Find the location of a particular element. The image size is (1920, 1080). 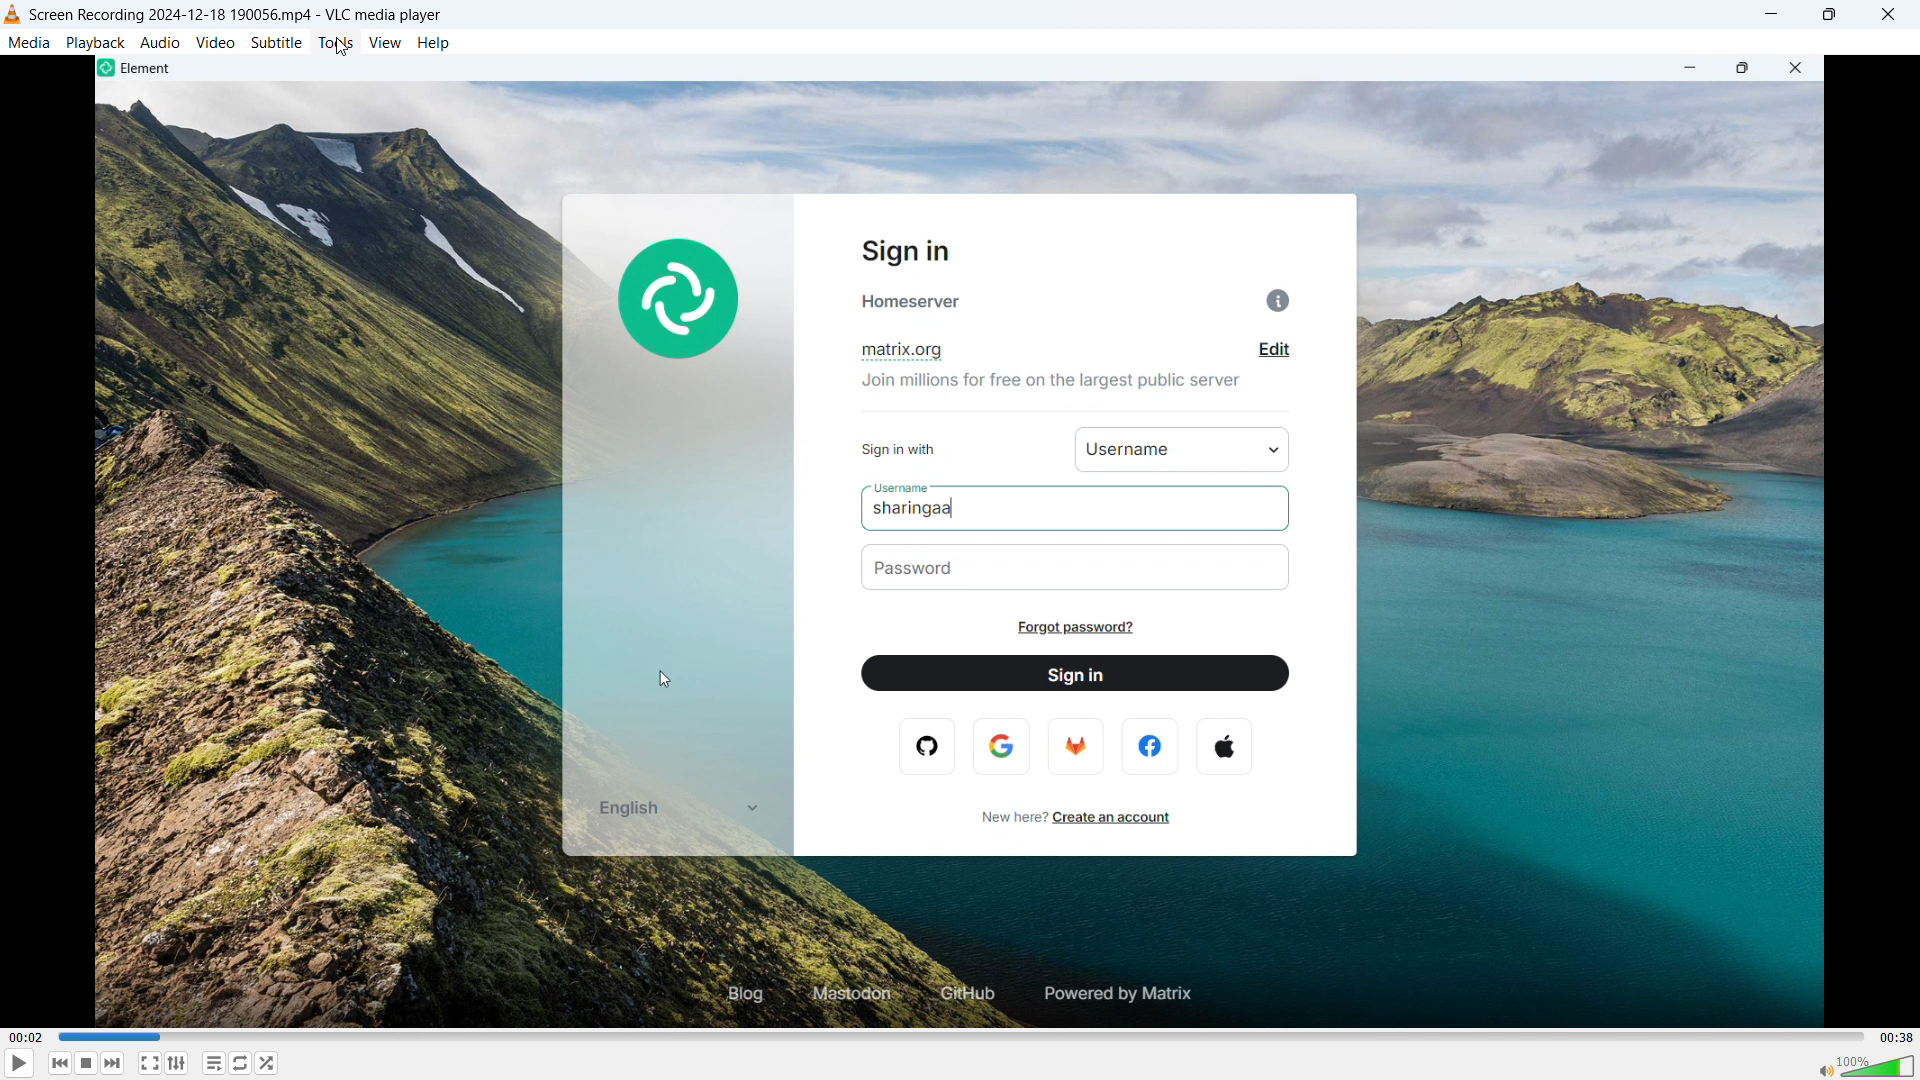

edit is located at coordinates (1275, 349).